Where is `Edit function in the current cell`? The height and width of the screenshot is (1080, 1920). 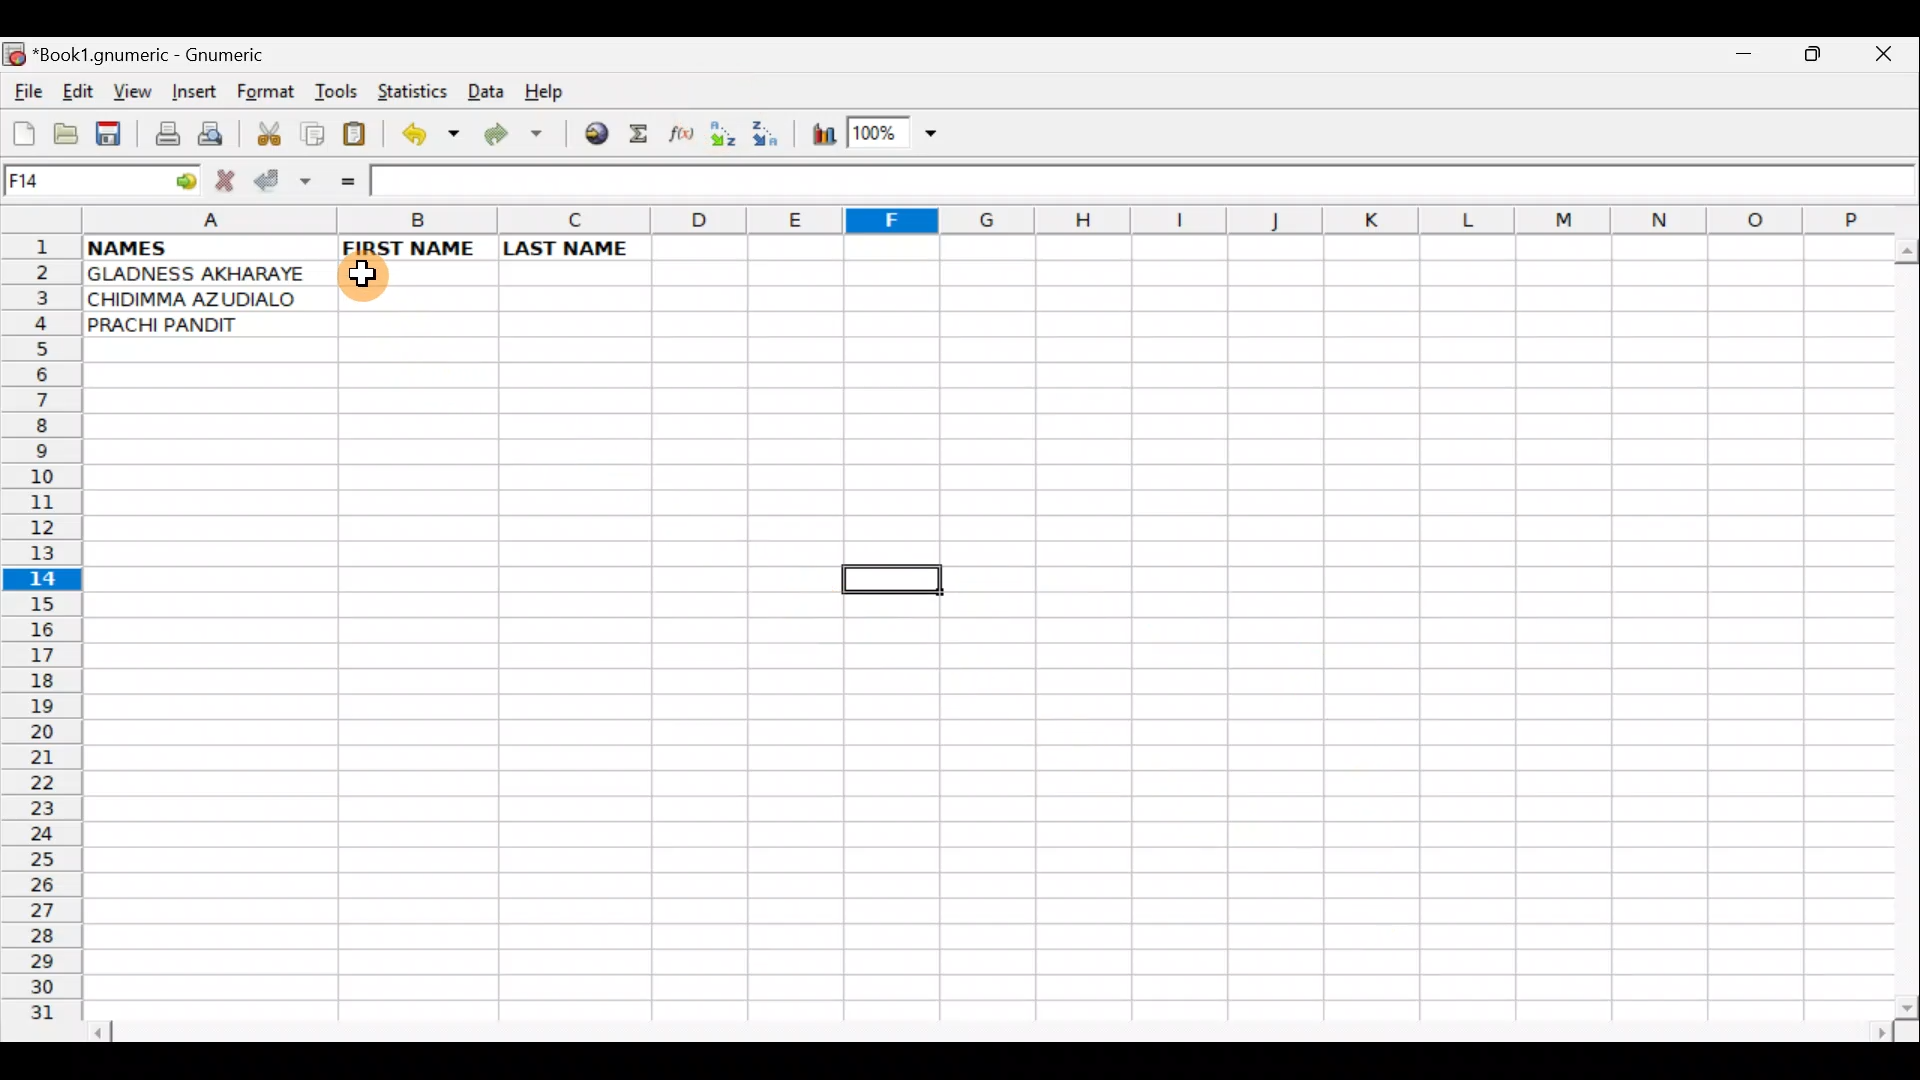 Edit function in the current cell is located at coordinates (684, 138).